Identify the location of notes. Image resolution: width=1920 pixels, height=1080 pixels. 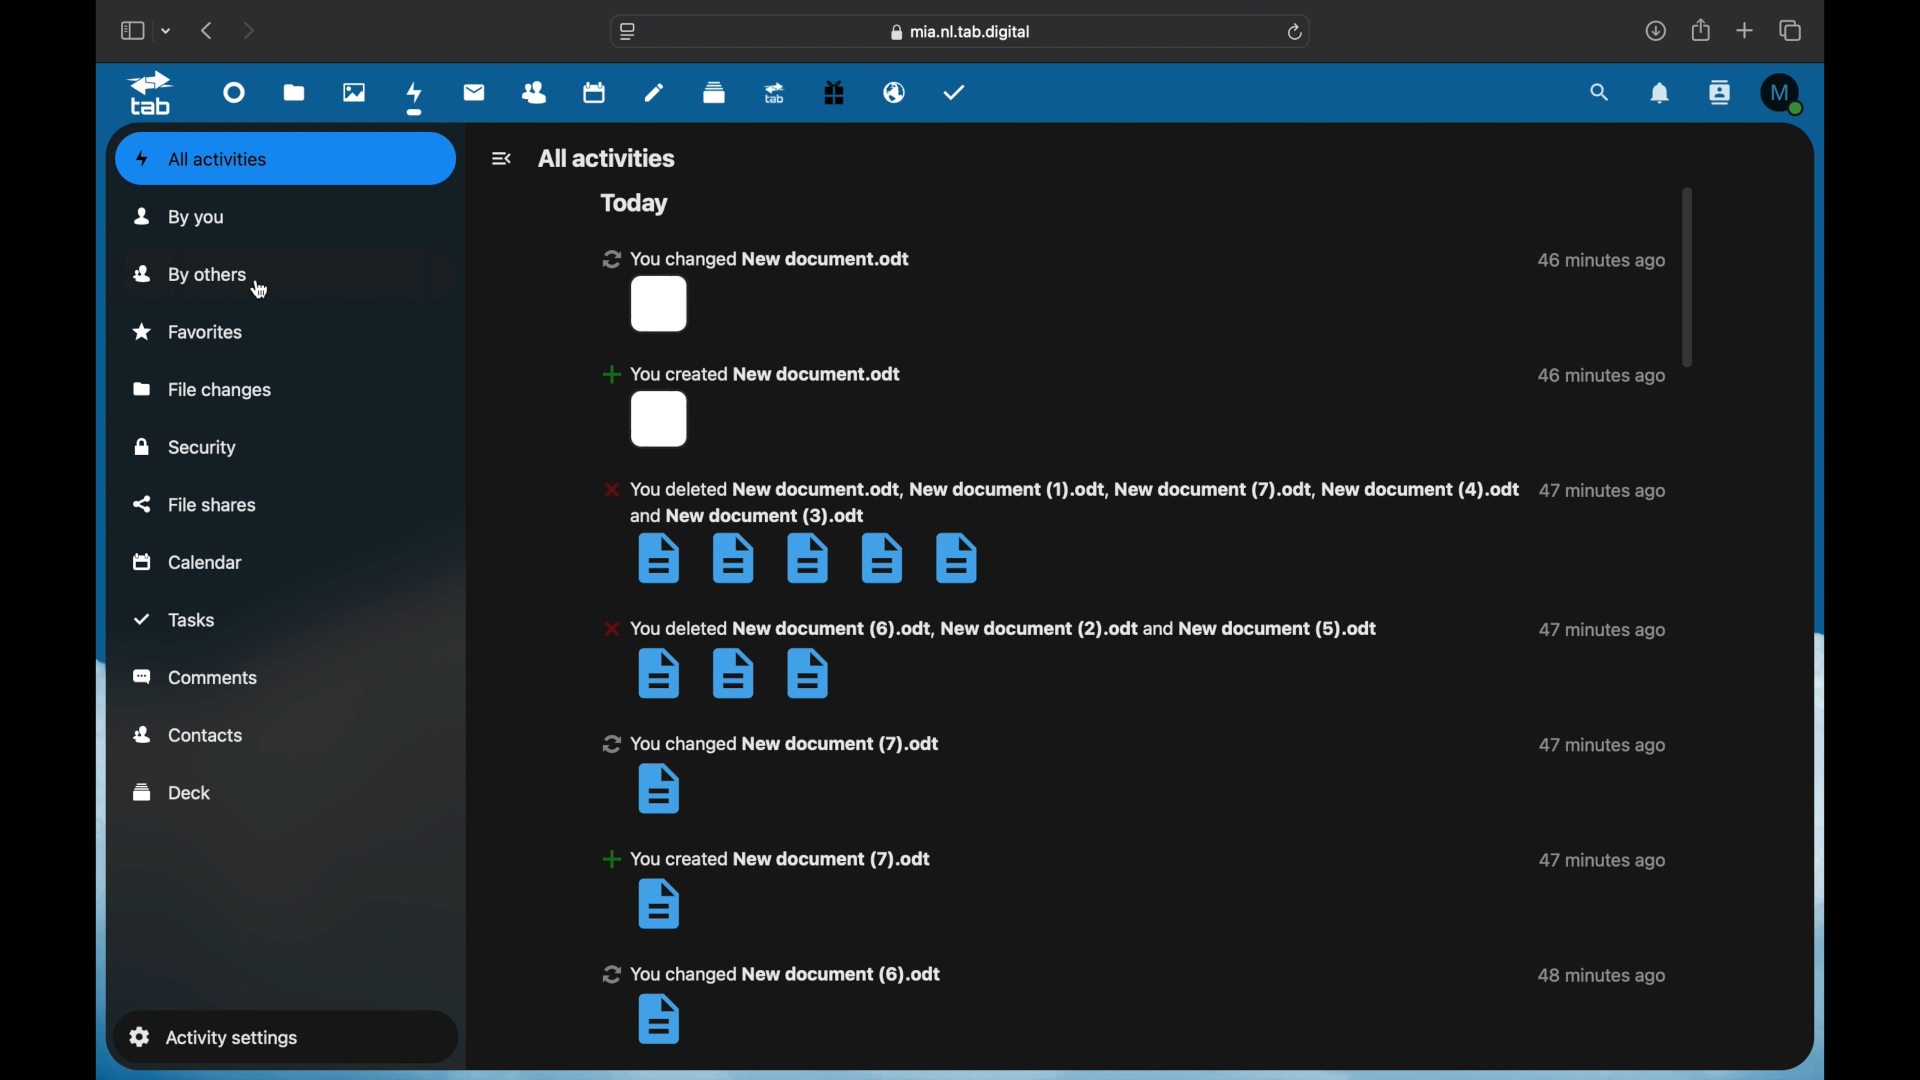
(653, 92).